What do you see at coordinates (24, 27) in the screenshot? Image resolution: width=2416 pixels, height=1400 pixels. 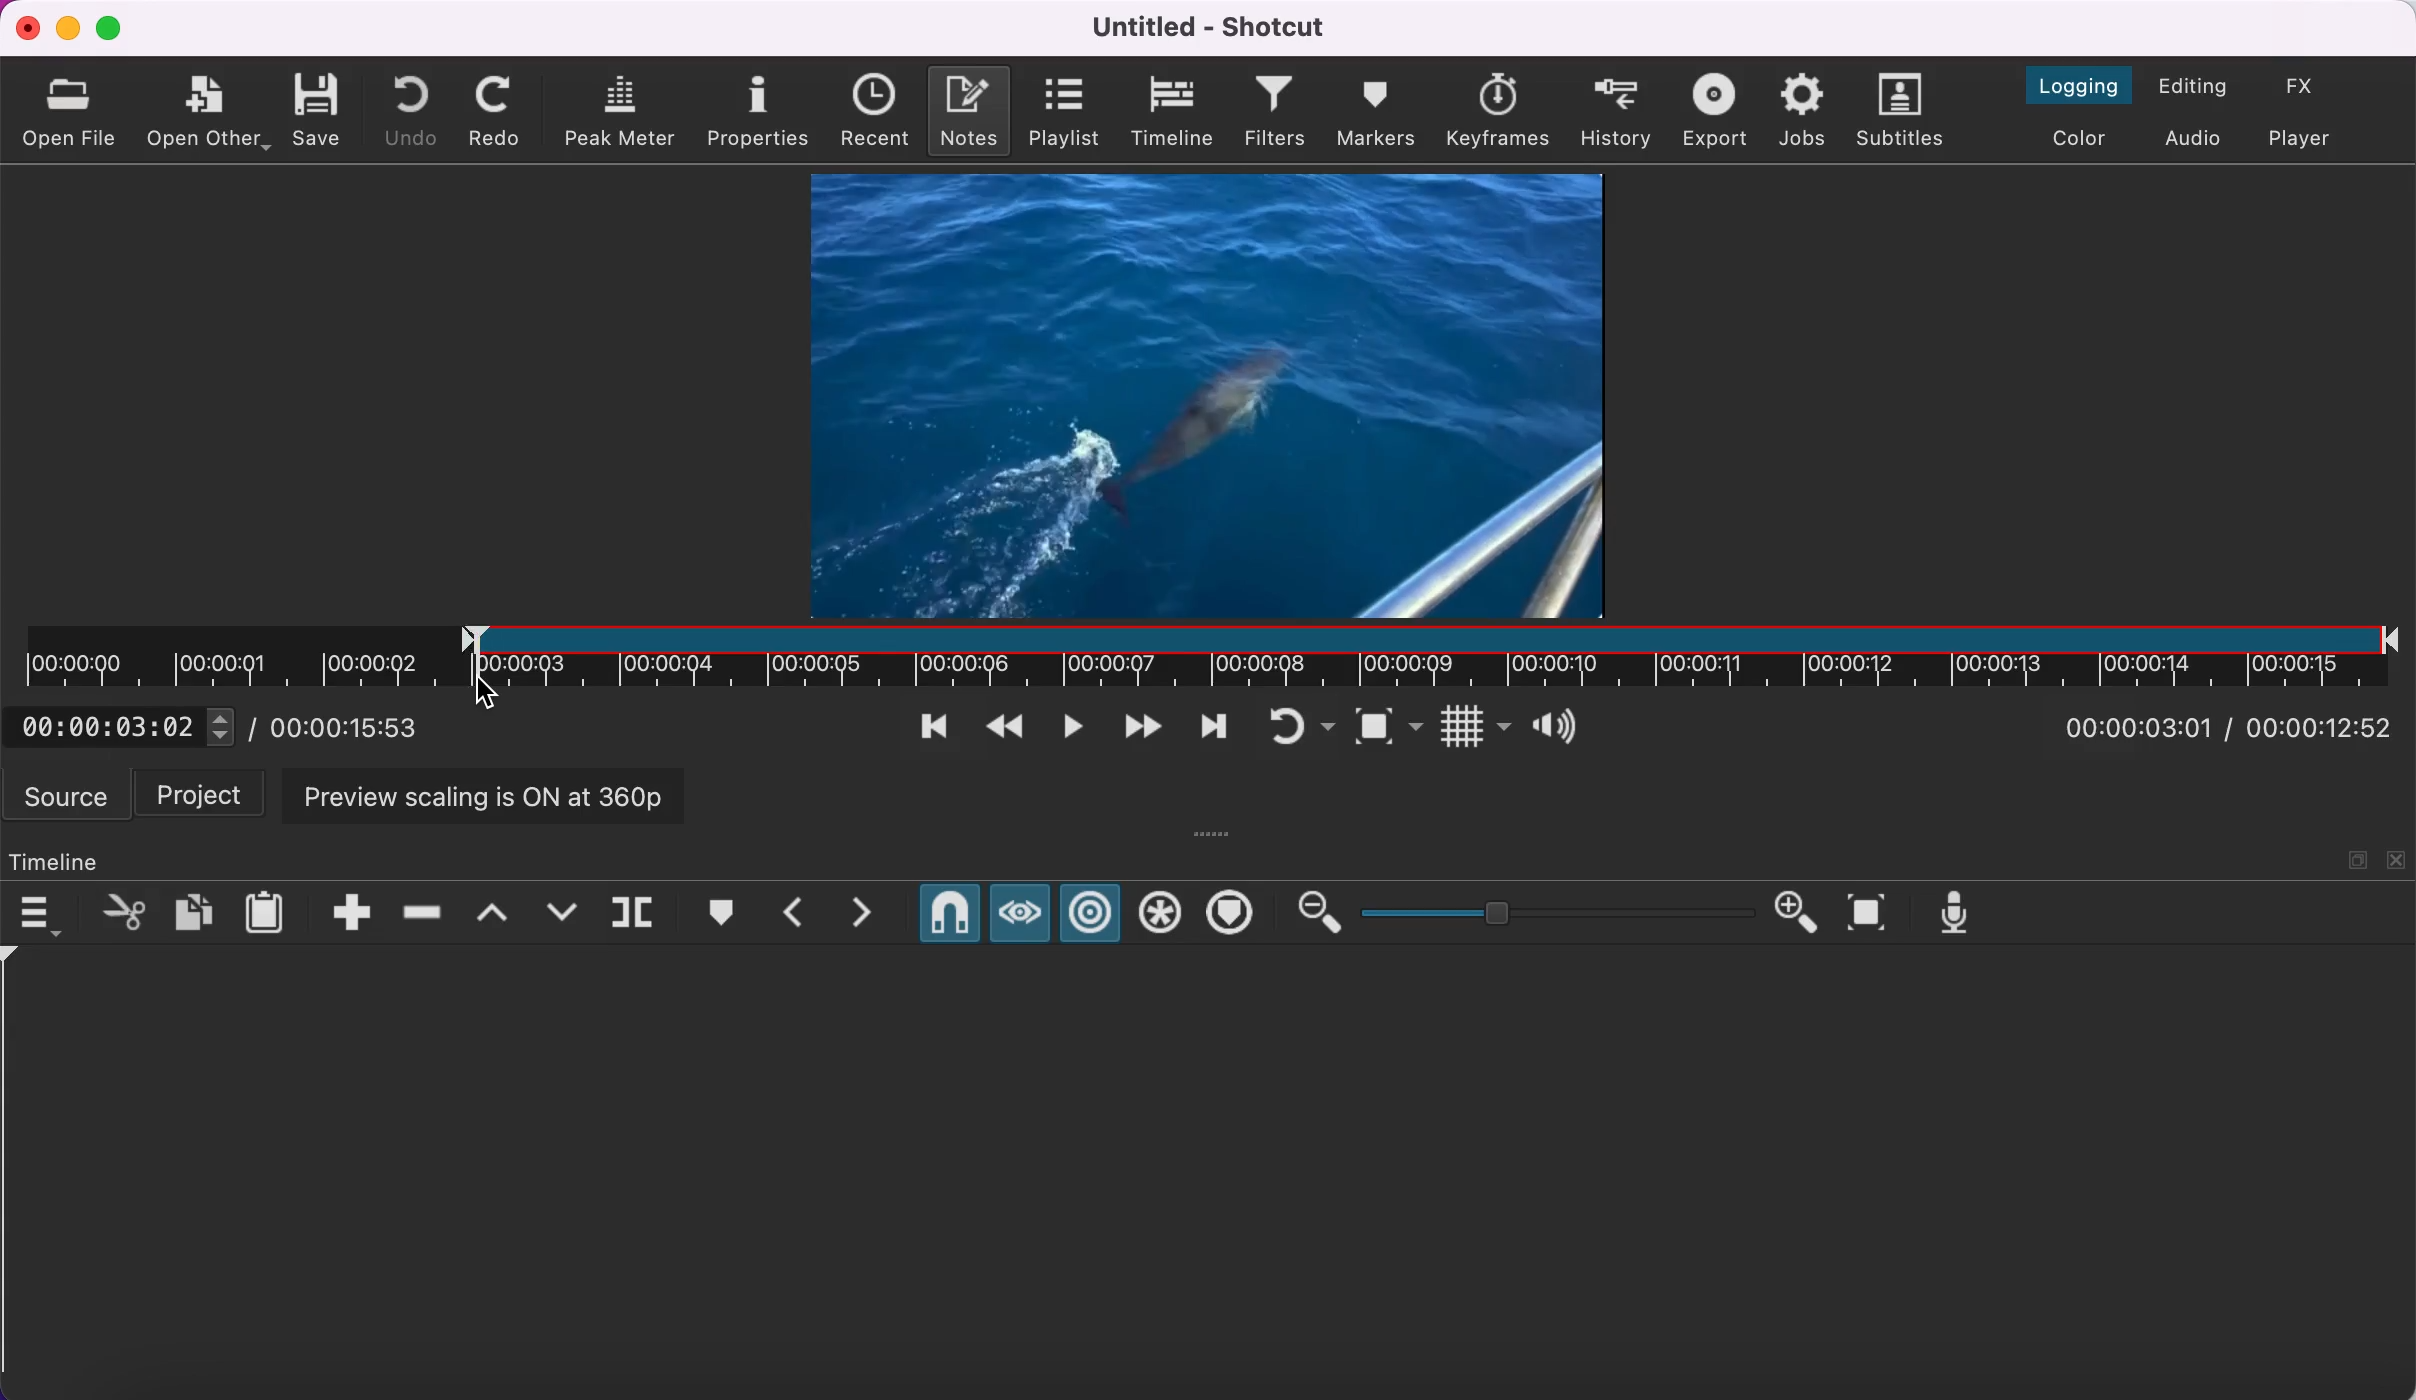 I see `close` at bounding box center [24, 27].